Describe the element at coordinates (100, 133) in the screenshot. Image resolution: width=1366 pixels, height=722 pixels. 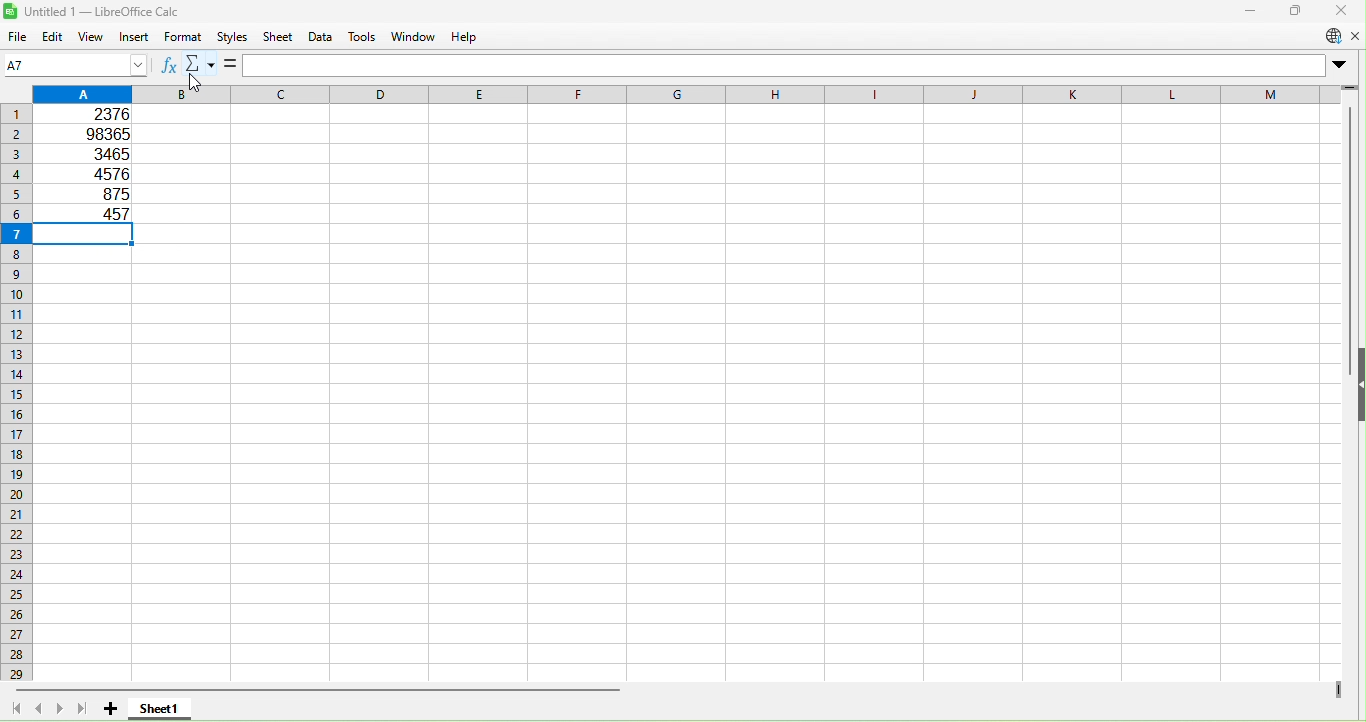
I see `98365` at that location.